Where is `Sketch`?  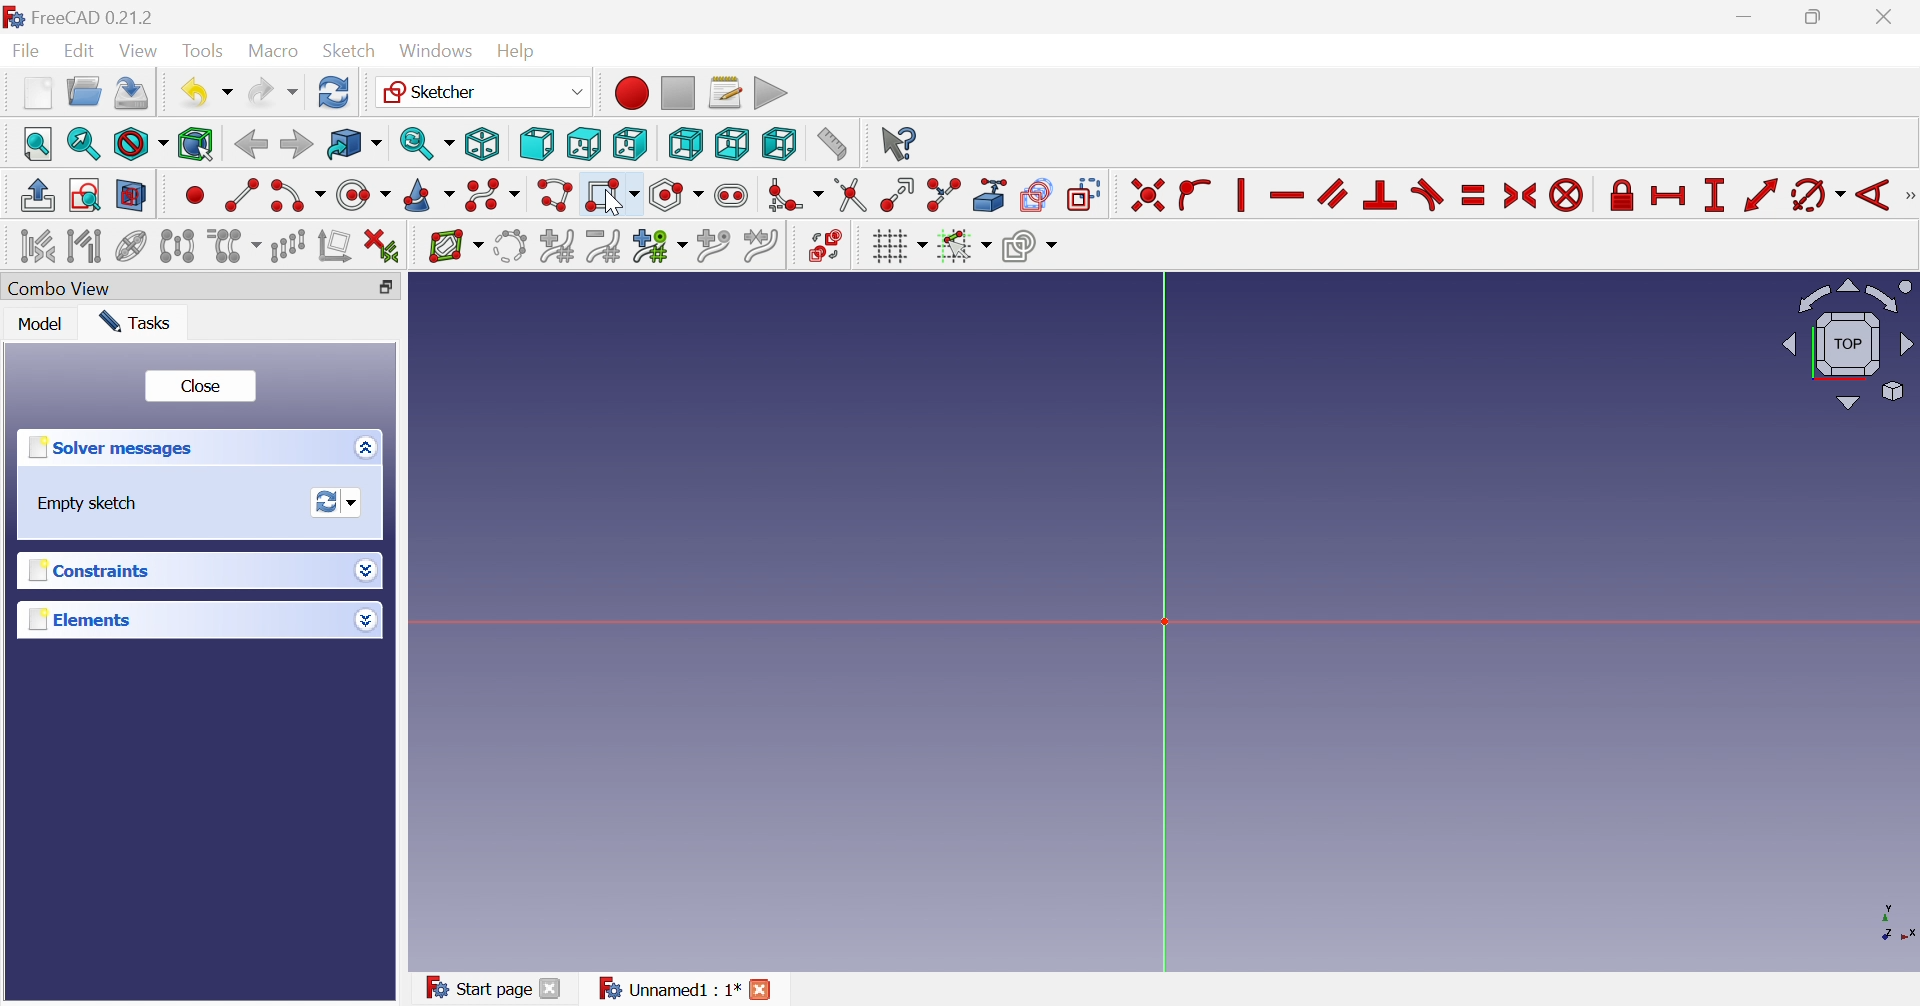 Sketch is located at coordinates (349, 51).